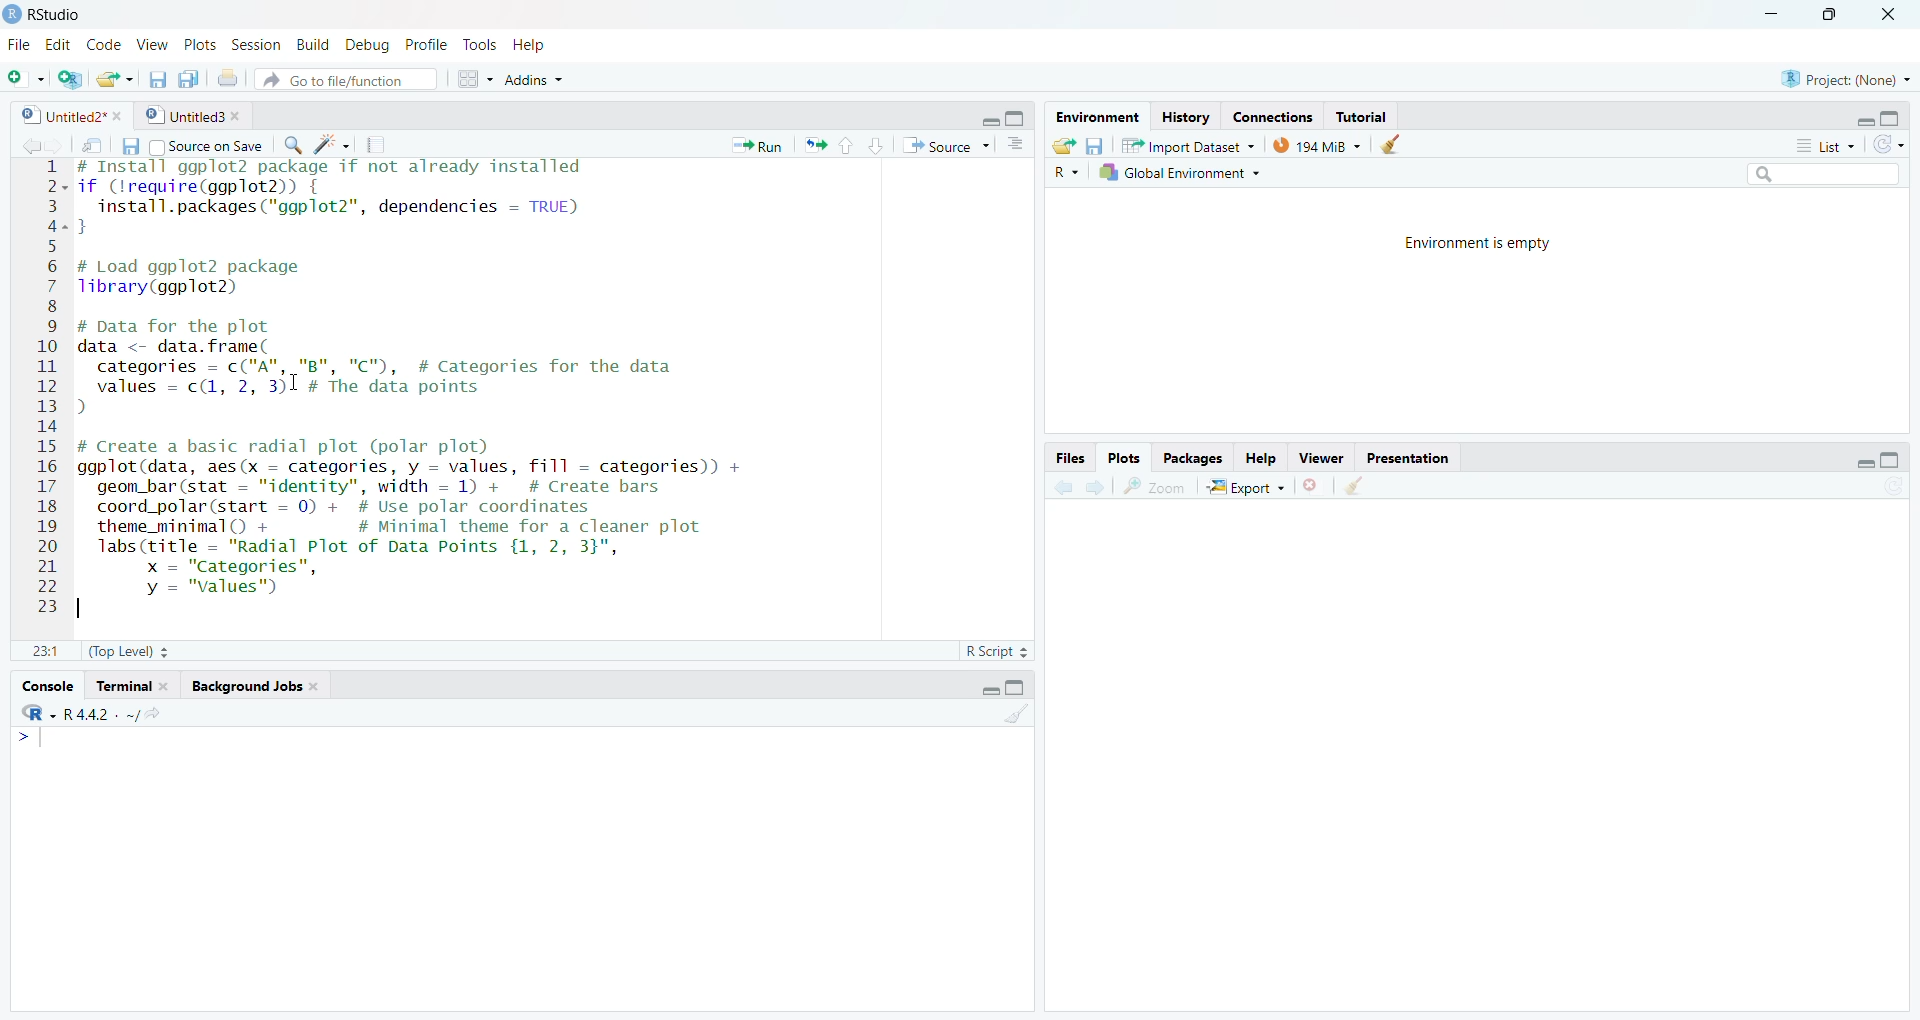  I want to click on Environment, so click(1095, 116).